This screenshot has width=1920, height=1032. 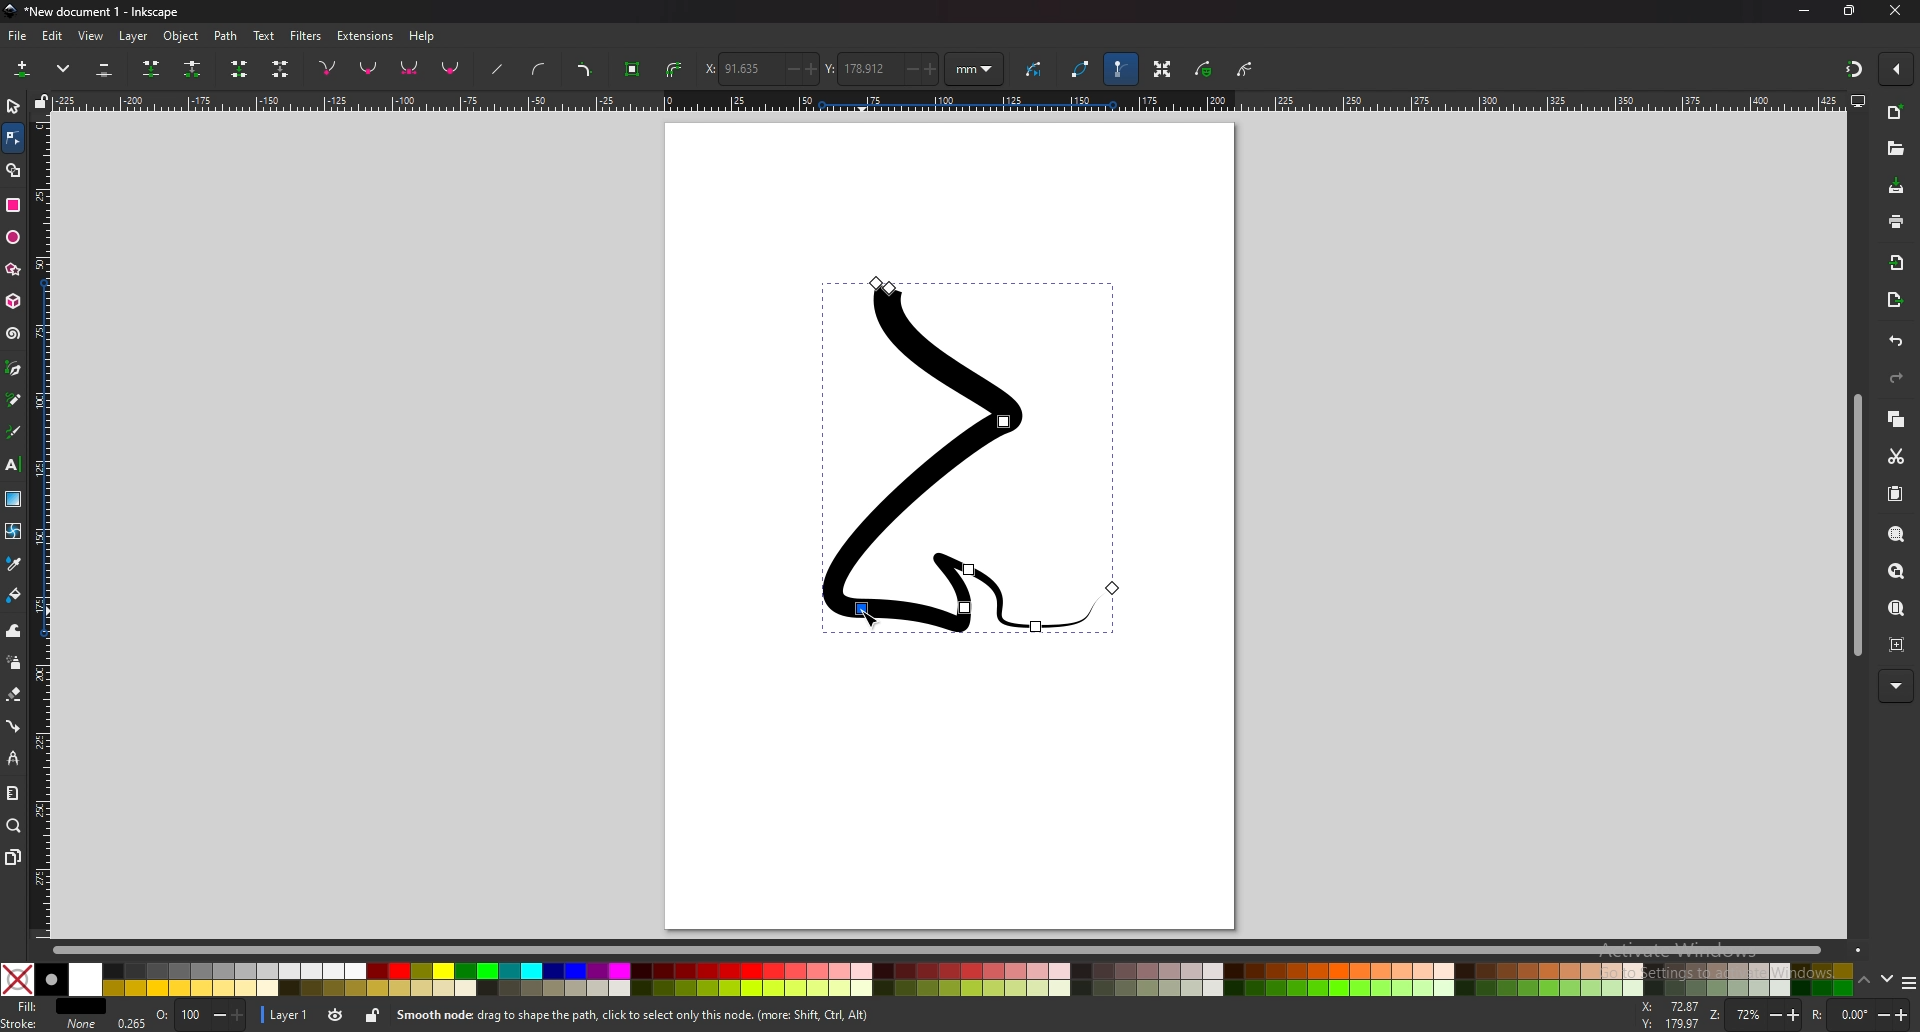 I want to click on symmetric, so click(x=410, y=68).